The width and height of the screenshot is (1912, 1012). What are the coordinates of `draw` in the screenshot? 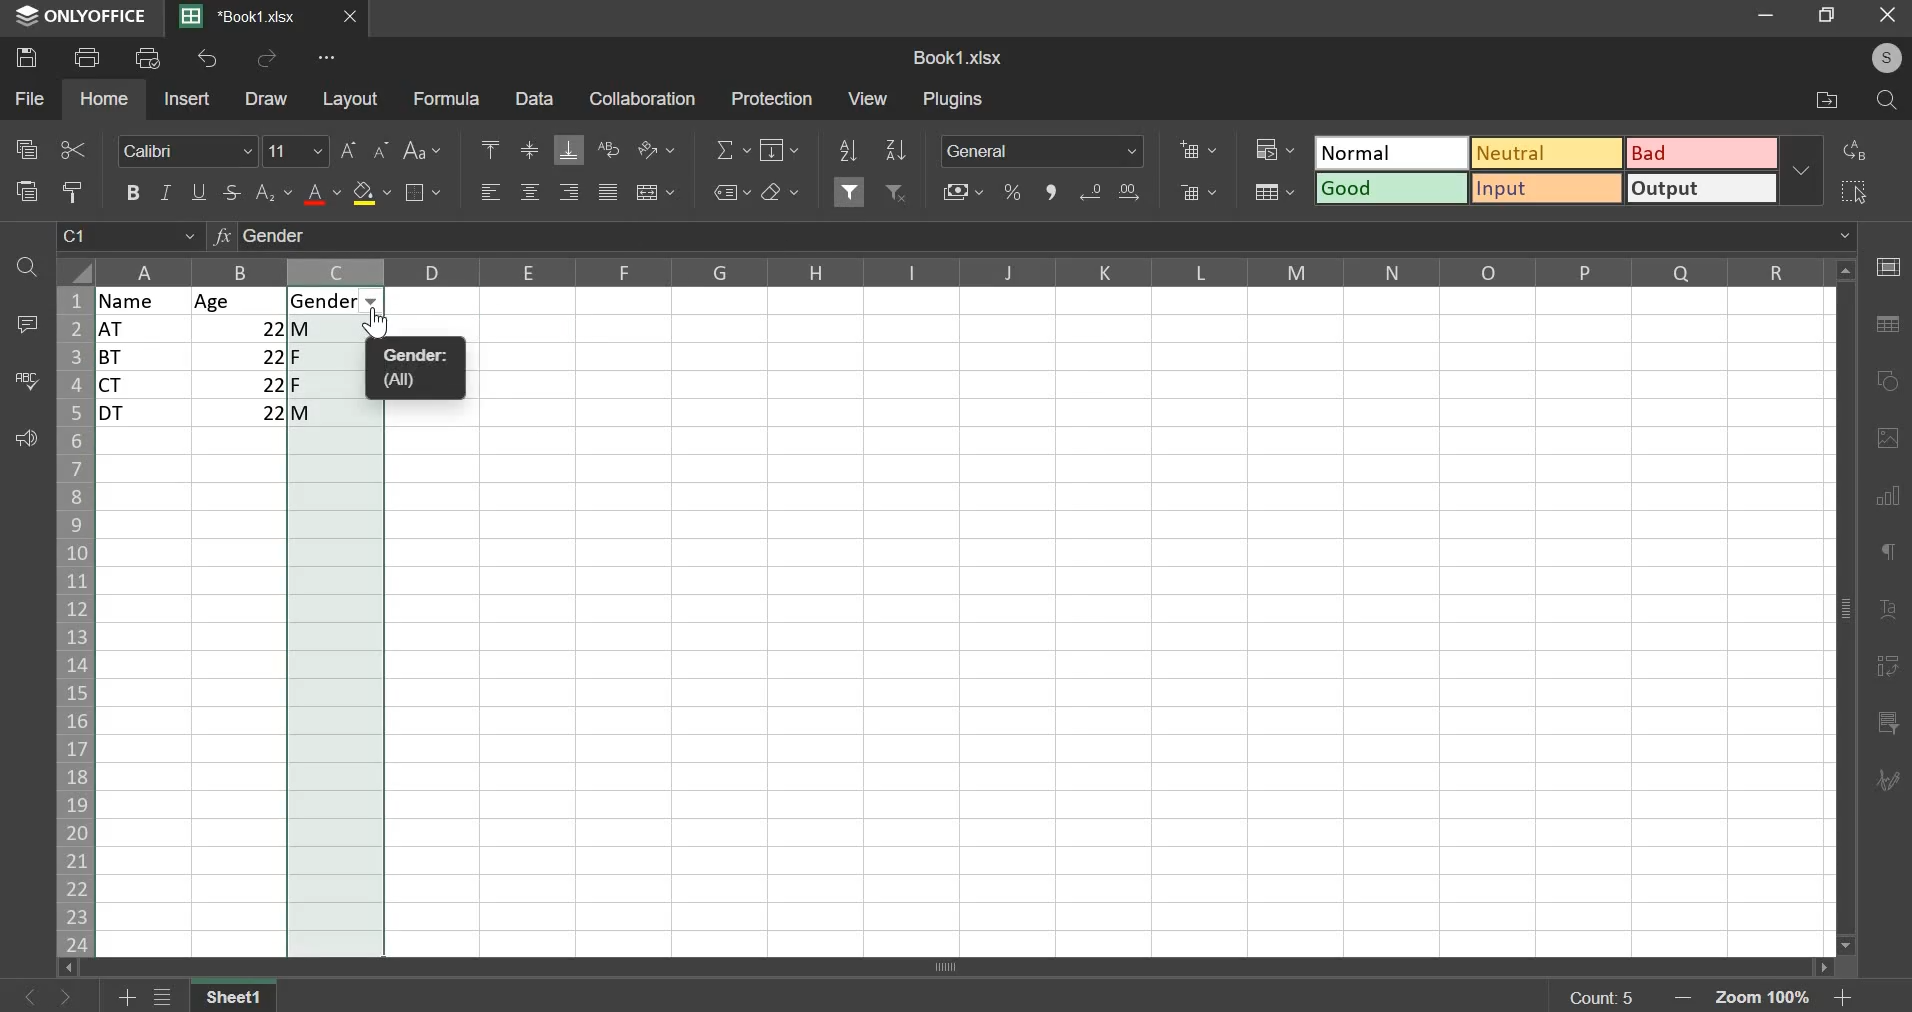 It's located at (268, 99).